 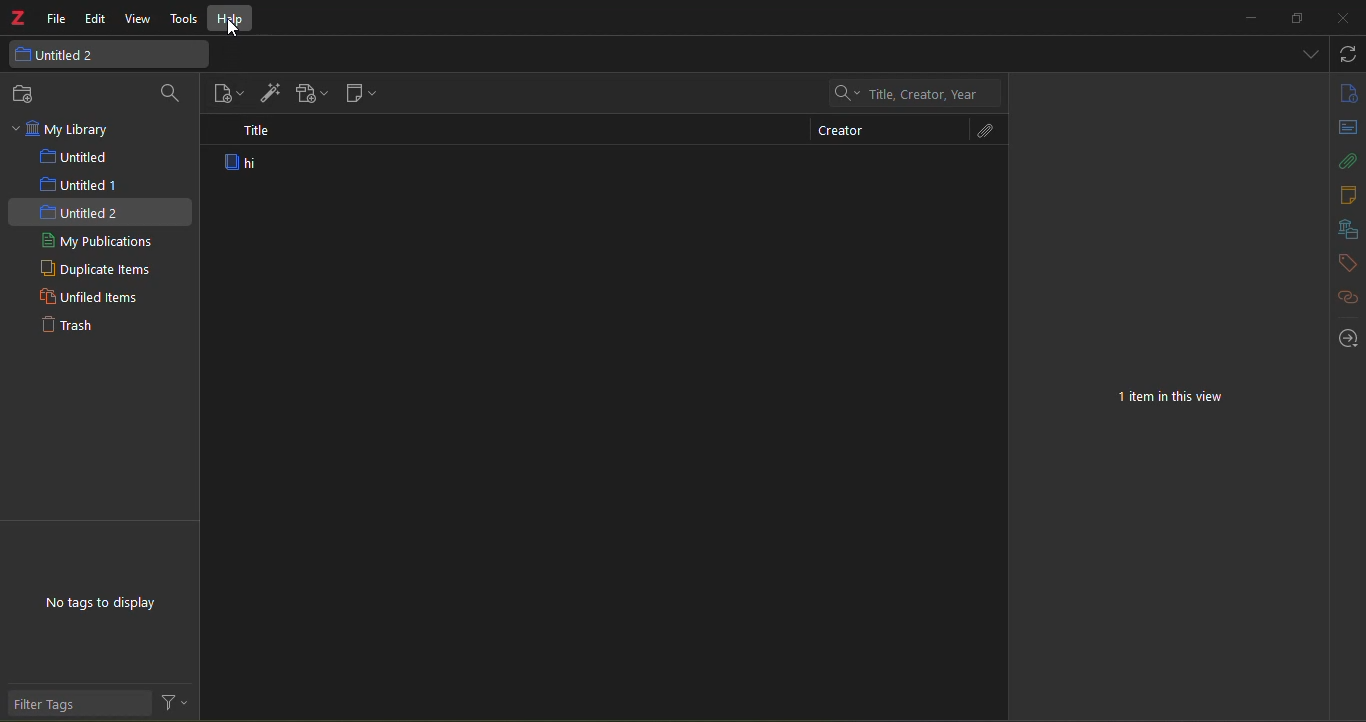 I want to click on edit, so click(x=95, y=18).